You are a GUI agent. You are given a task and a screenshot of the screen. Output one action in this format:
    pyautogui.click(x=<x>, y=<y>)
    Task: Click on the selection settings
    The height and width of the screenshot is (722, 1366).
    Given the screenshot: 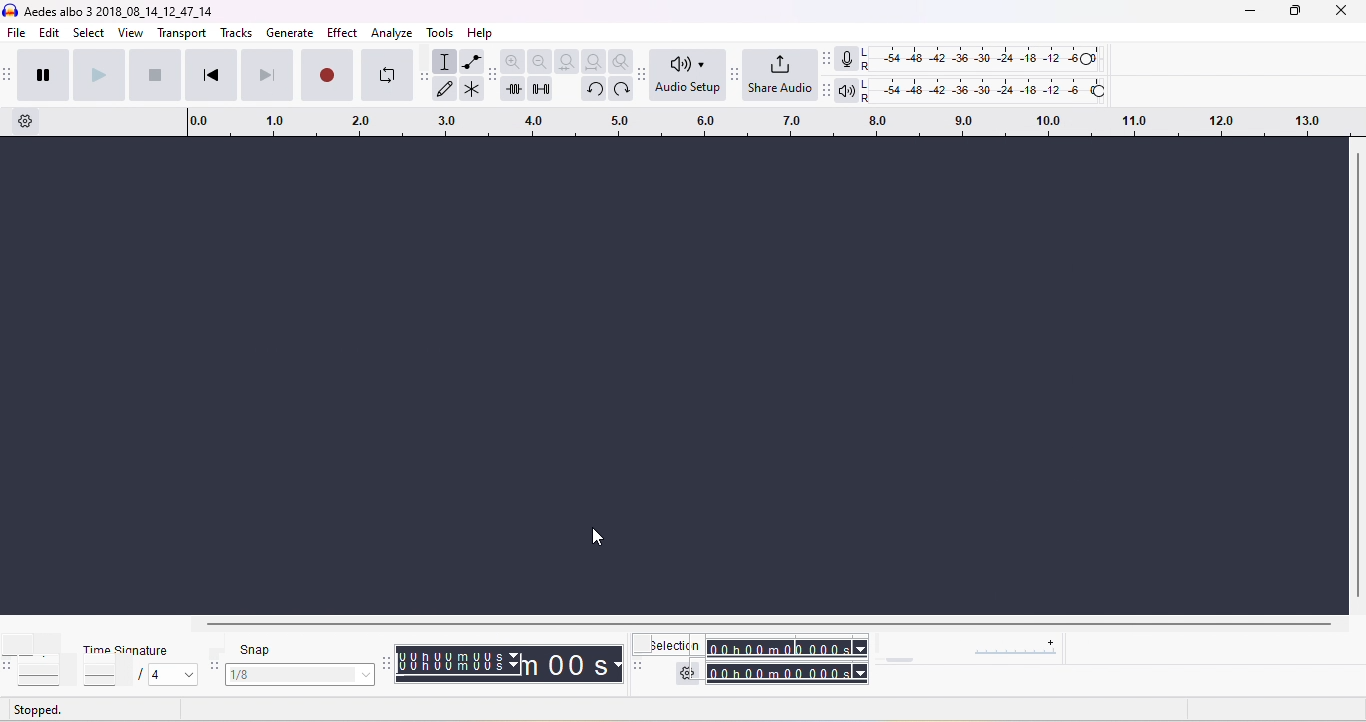 What is the action you would take?
    pyautogui.click(x=686, y=673)
    